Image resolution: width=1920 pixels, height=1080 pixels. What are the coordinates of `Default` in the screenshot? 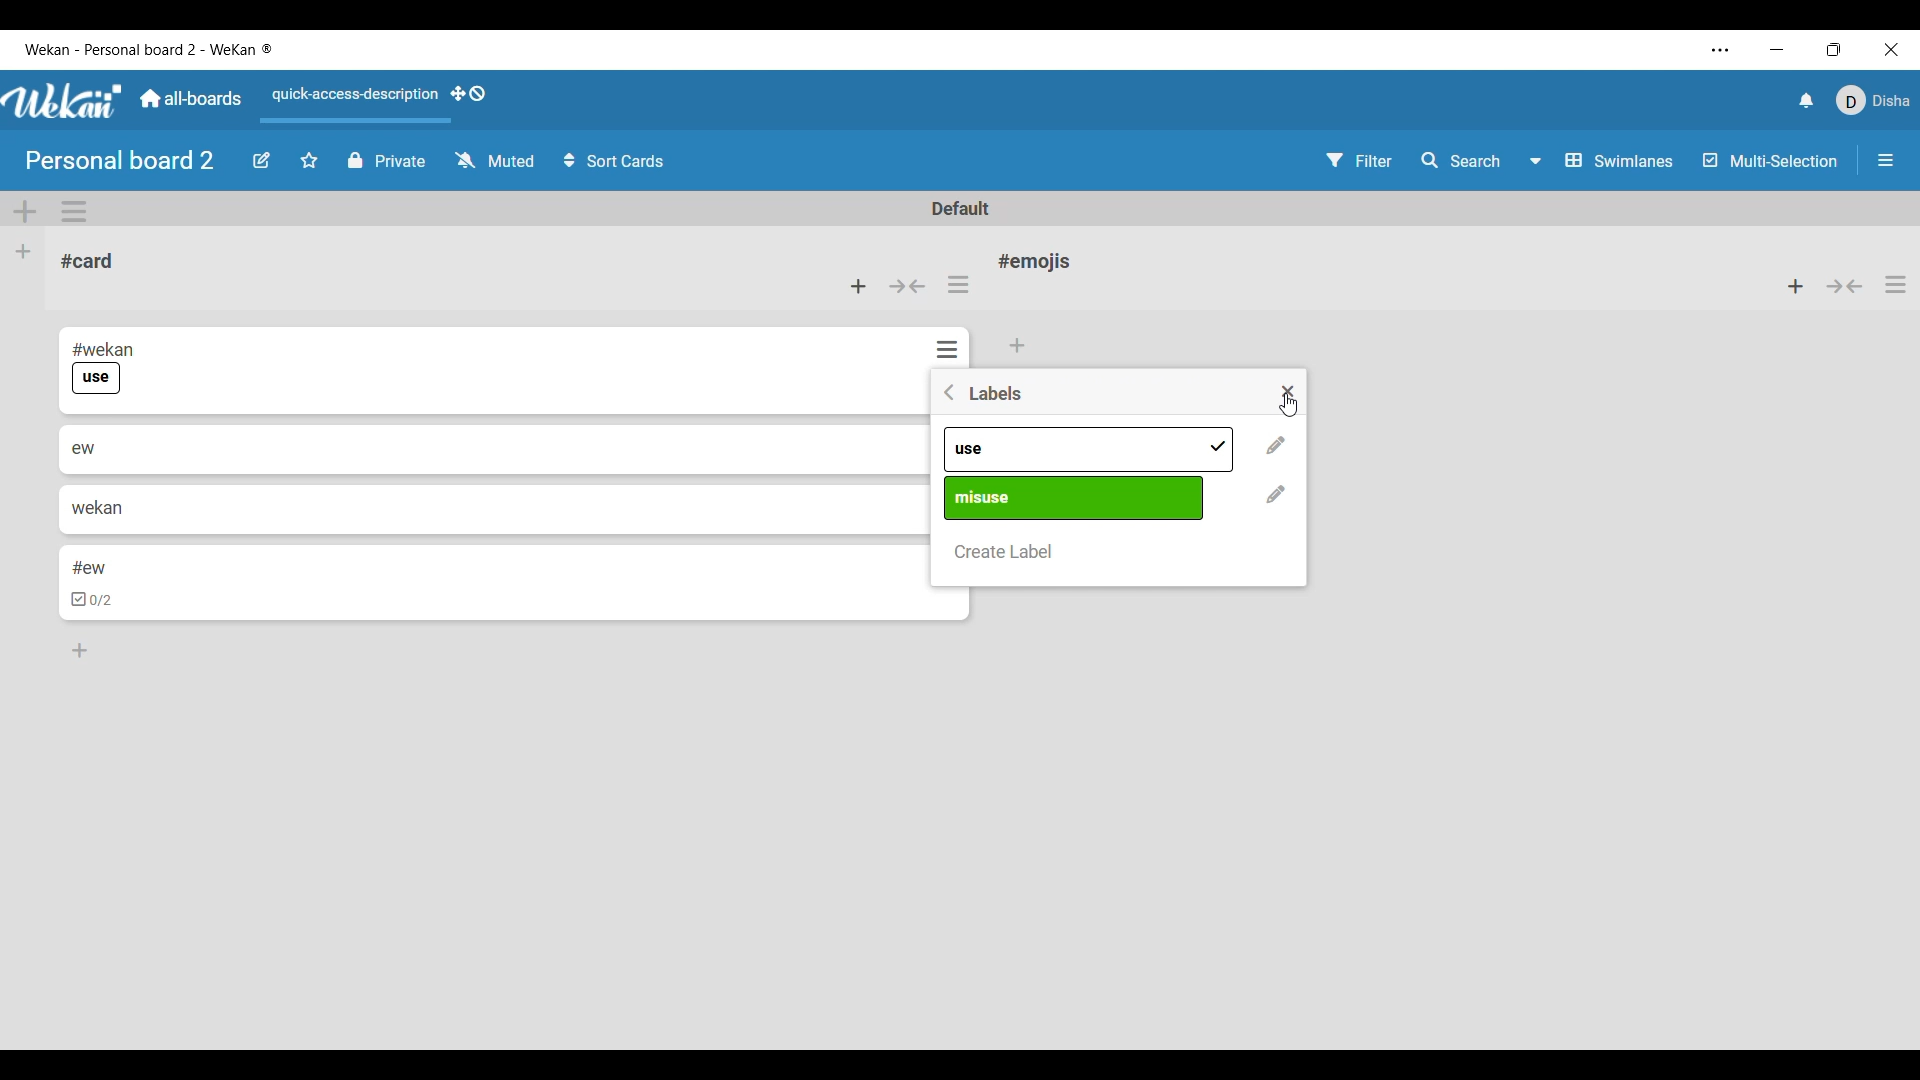 It's located at (959, 208).